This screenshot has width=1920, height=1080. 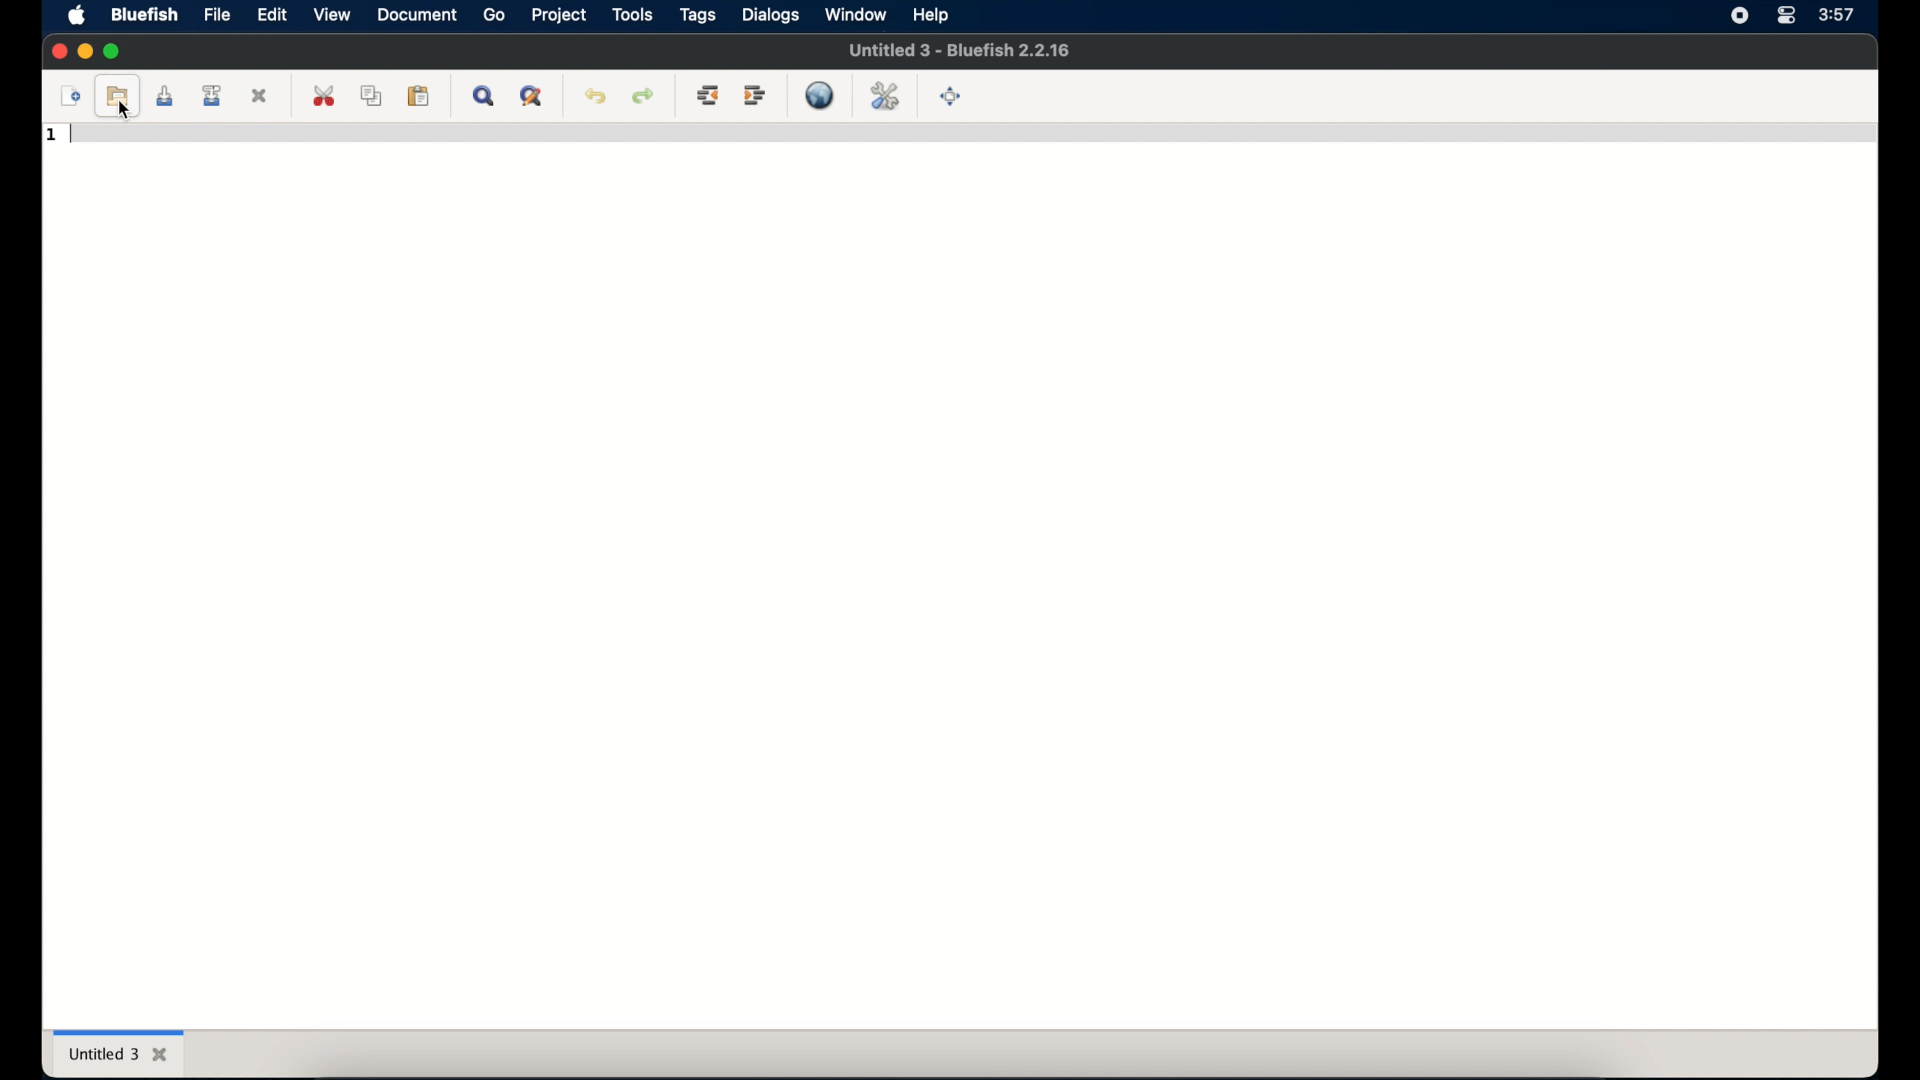 What do you see at coordinates (595, 97) in the screenshot?
I see `undo ` at bounding box center [595, 97].